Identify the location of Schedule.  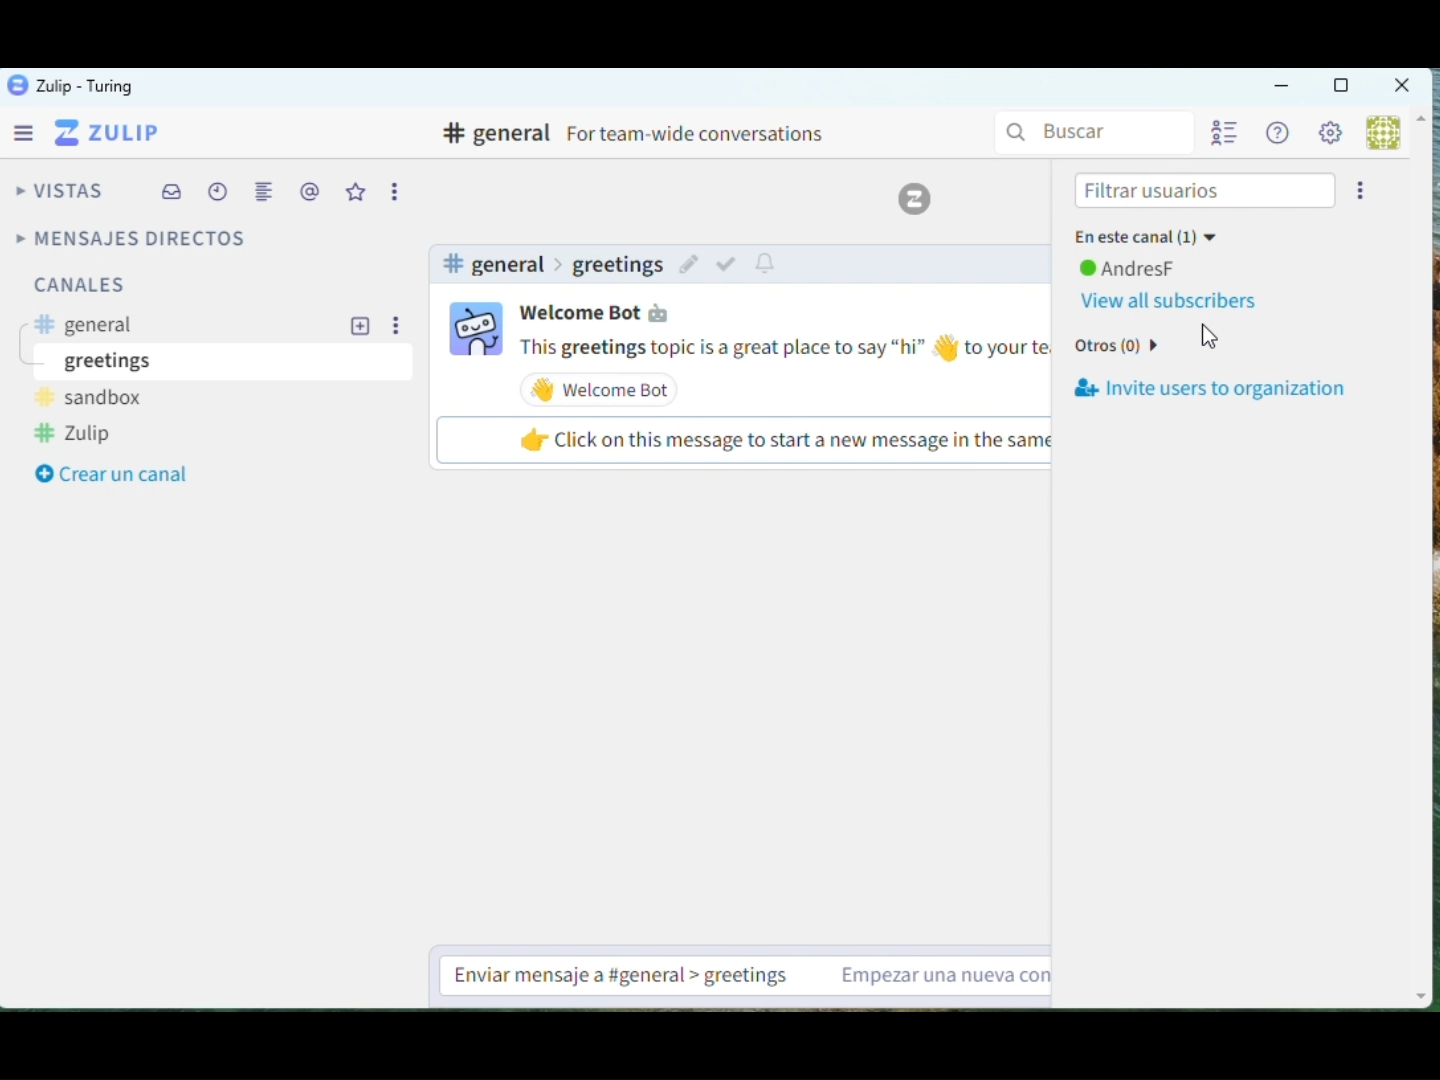
(217, 190).